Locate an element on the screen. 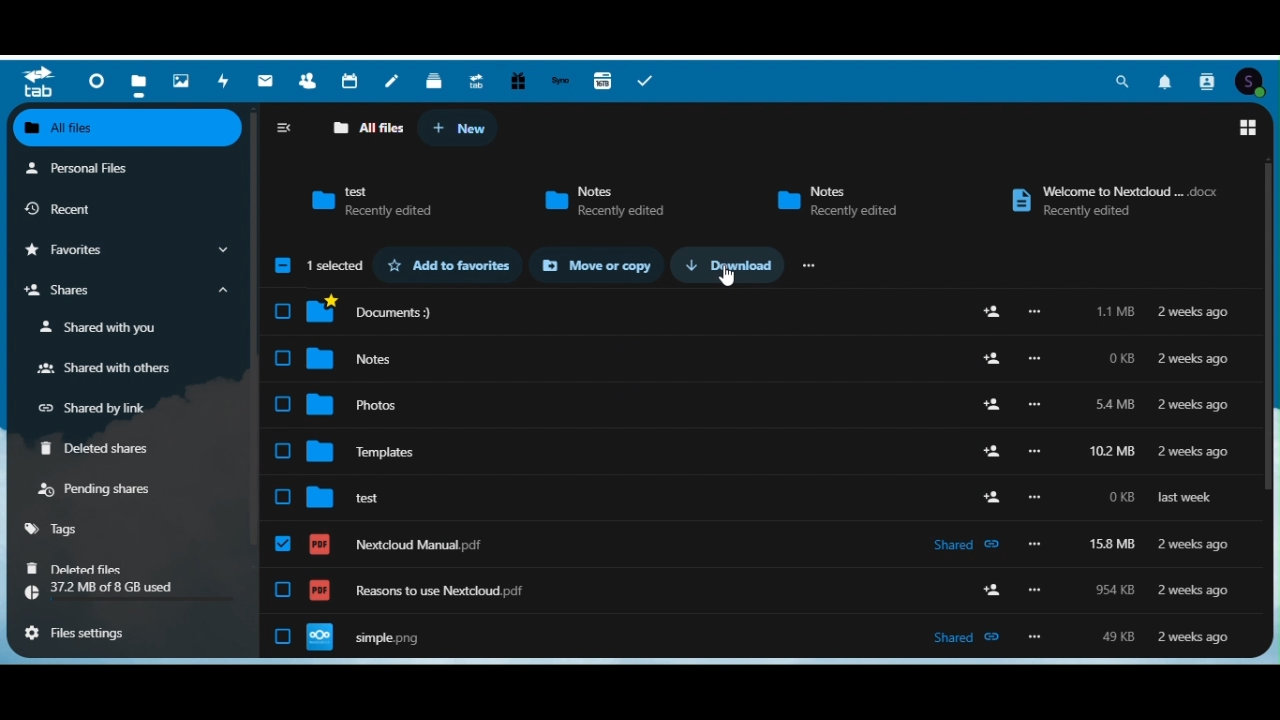 The width and height of the screenshot is (1280, 720). Photos is located at coordinates (183, 80).